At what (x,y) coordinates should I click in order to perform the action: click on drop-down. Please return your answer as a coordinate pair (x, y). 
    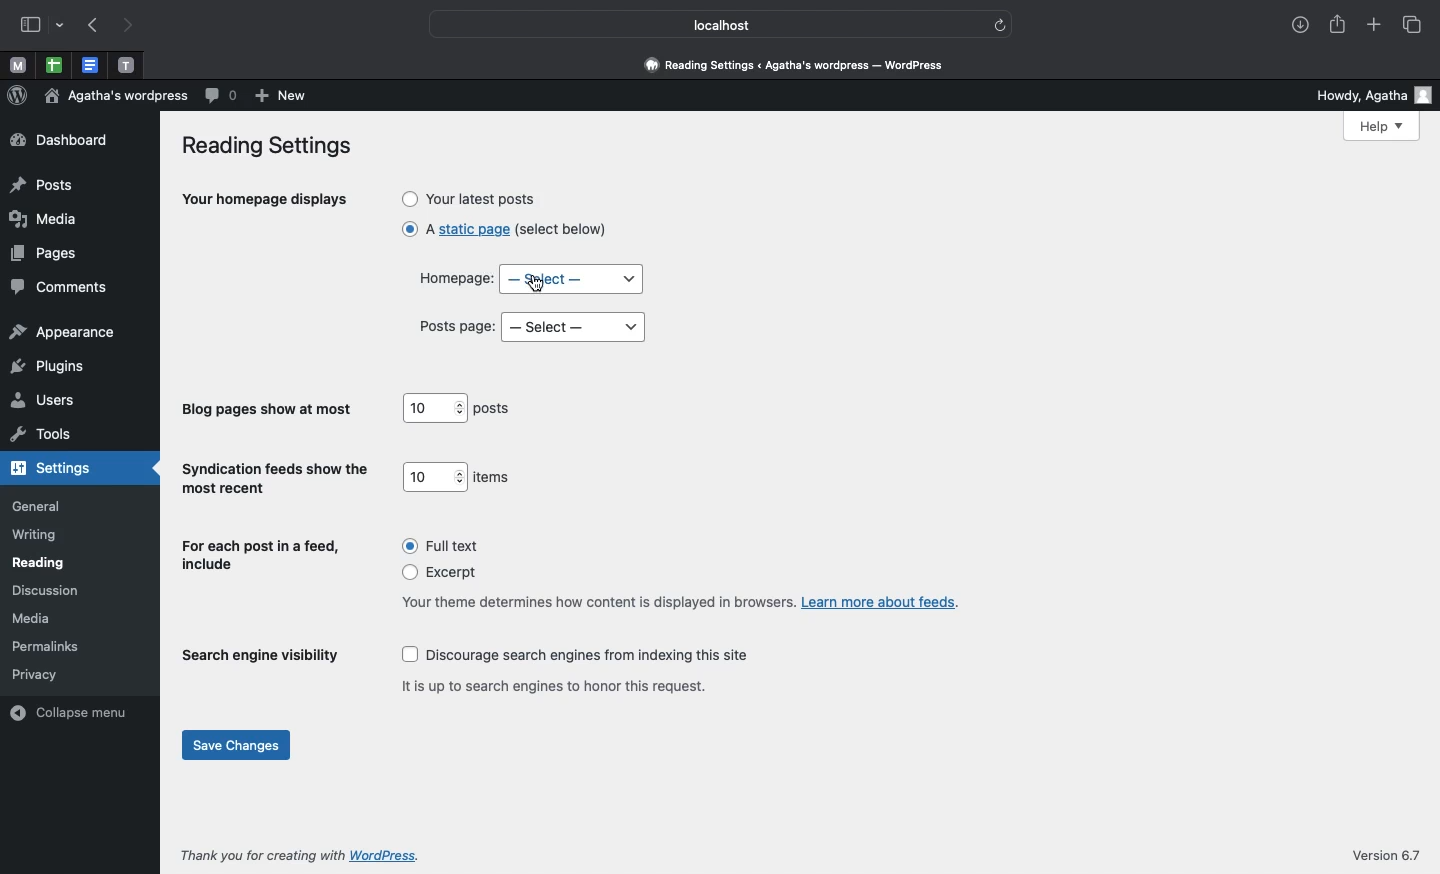
    Looking at the image, I should click on (61, 24).